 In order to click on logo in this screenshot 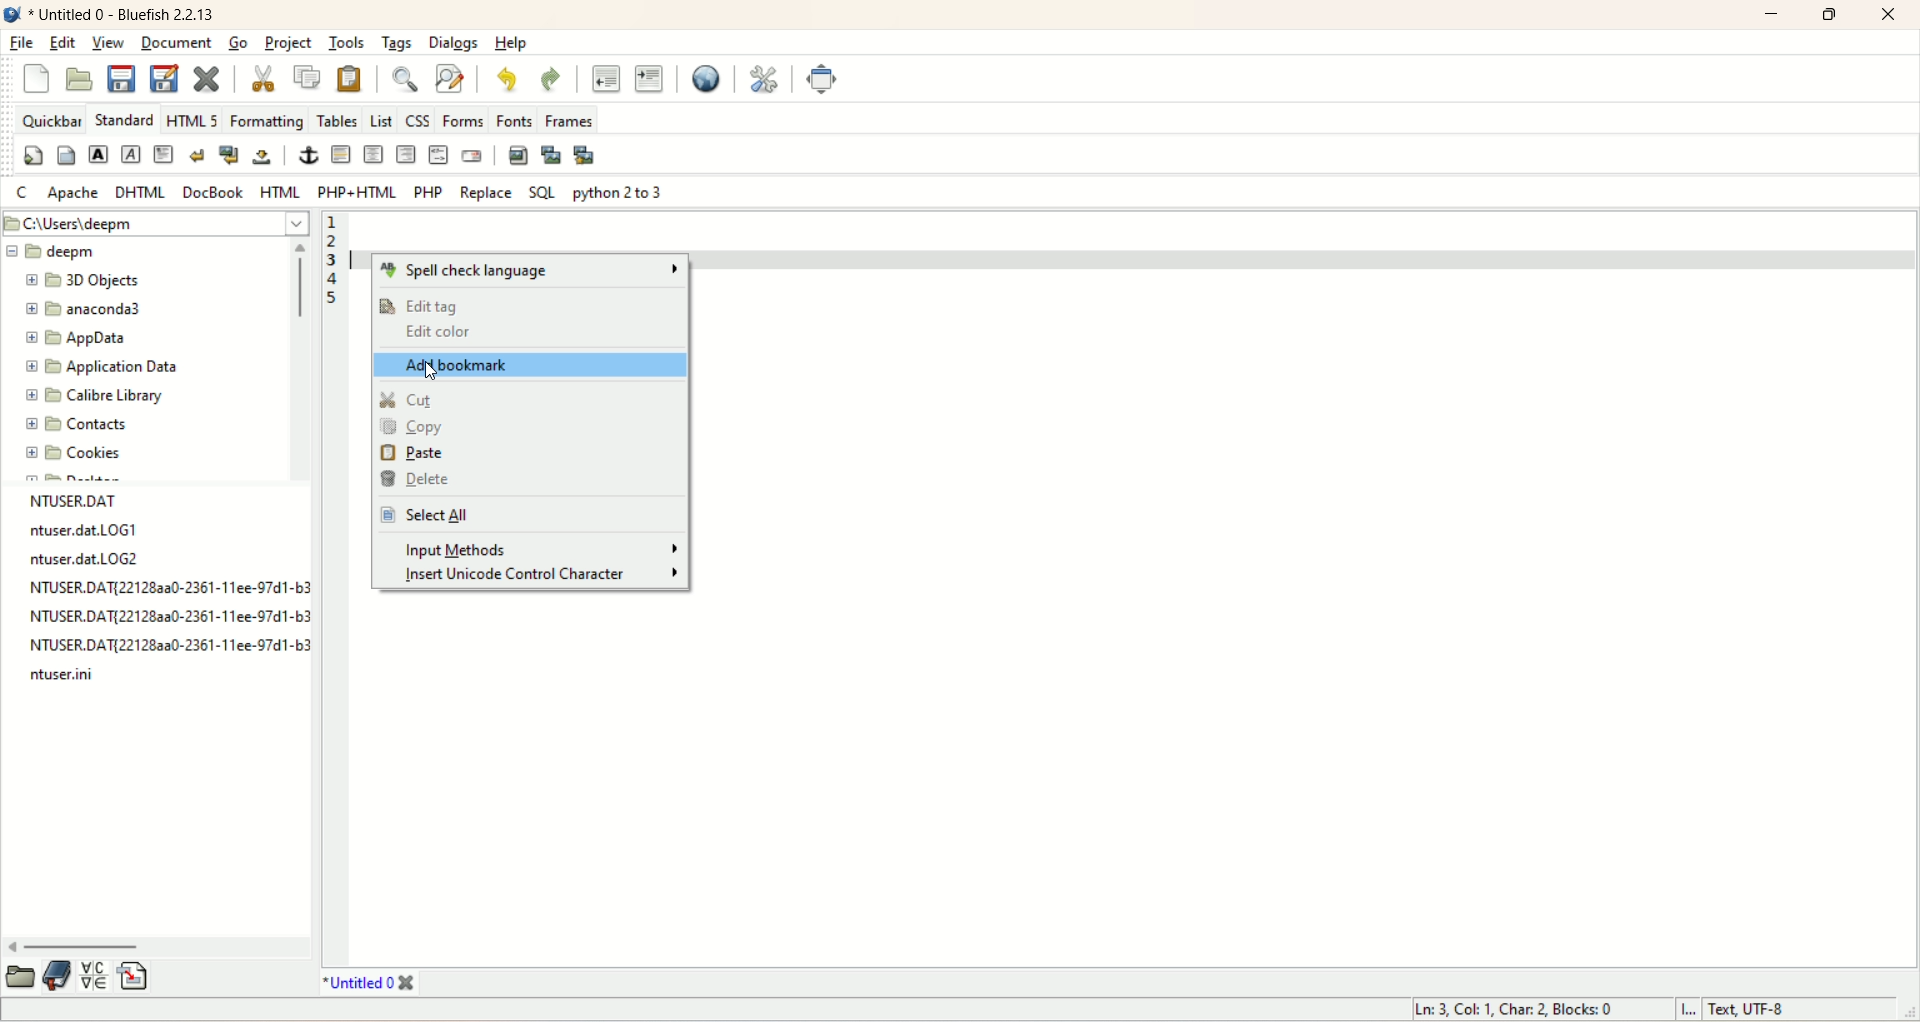, I will do `click(12, 14)`.